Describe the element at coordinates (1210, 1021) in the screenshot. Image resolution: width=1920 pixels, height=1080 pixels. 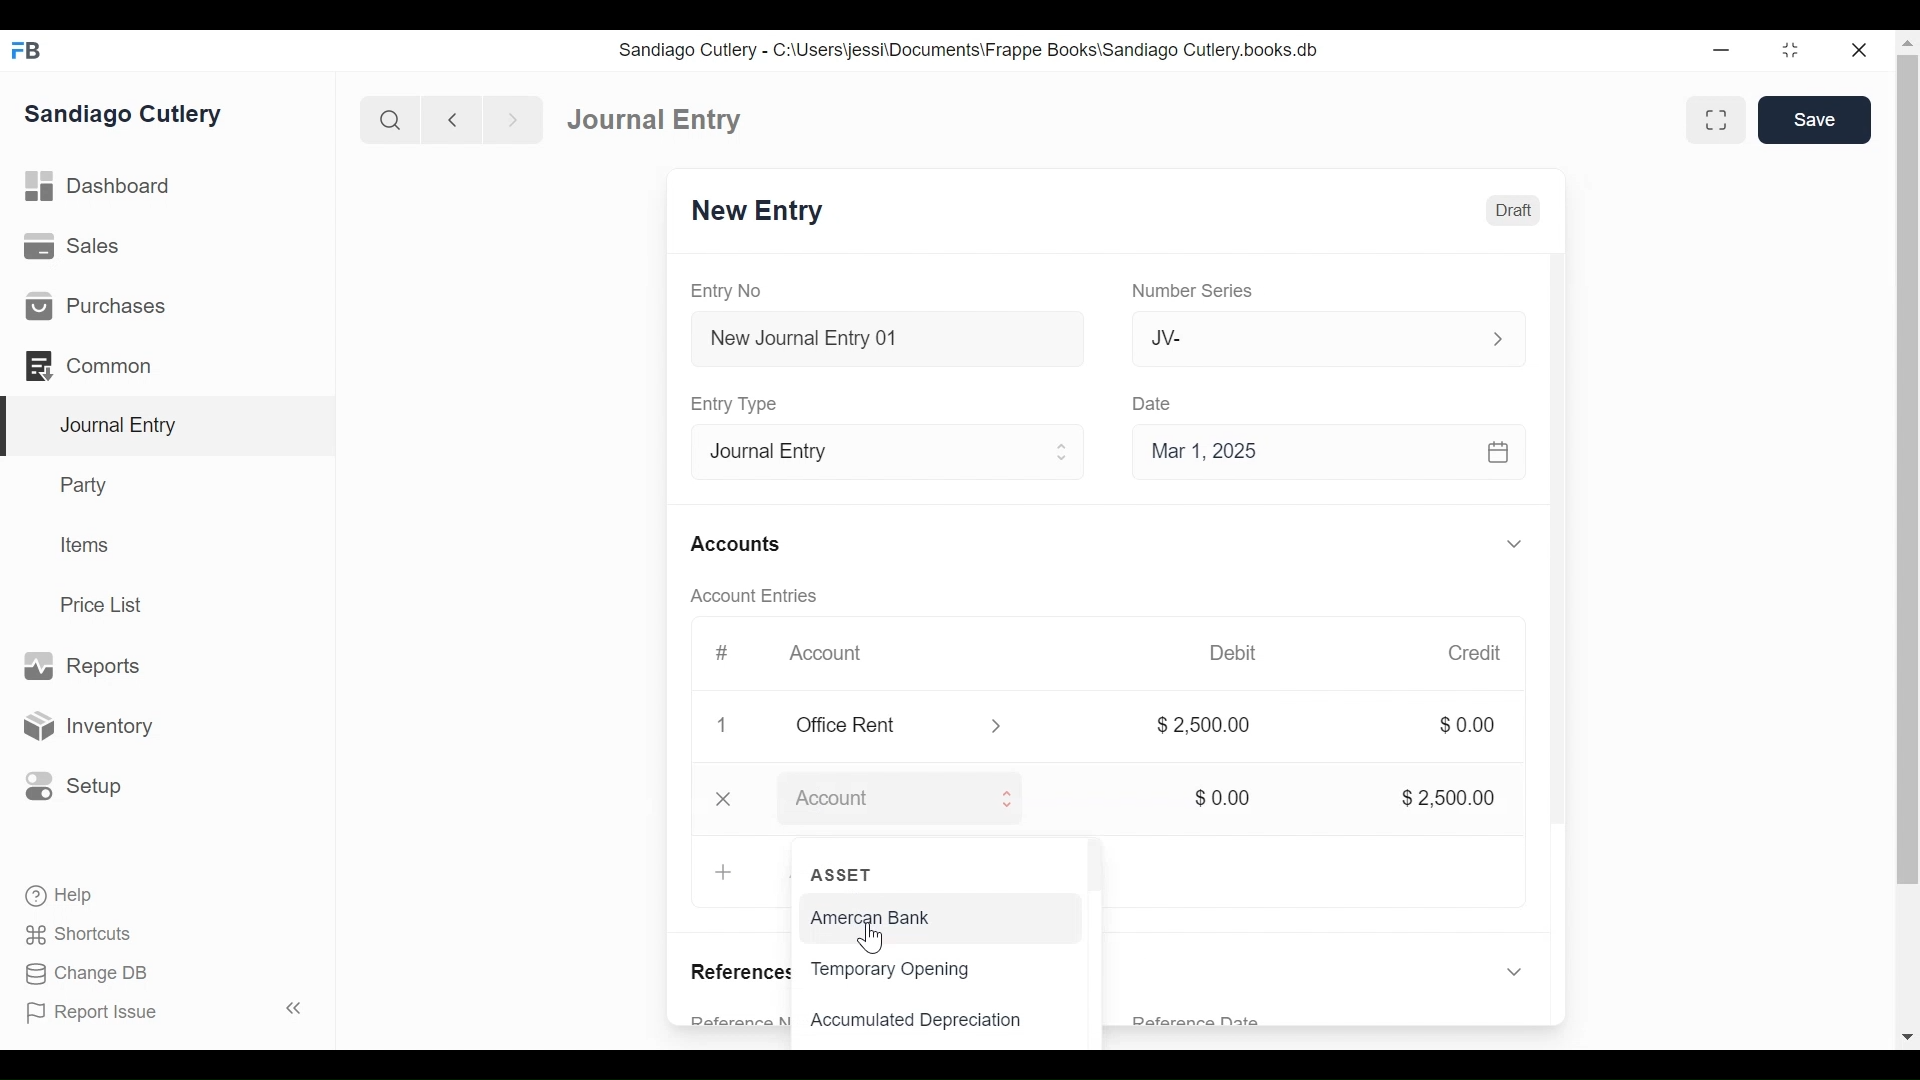
I see `Reference Date` at that location.